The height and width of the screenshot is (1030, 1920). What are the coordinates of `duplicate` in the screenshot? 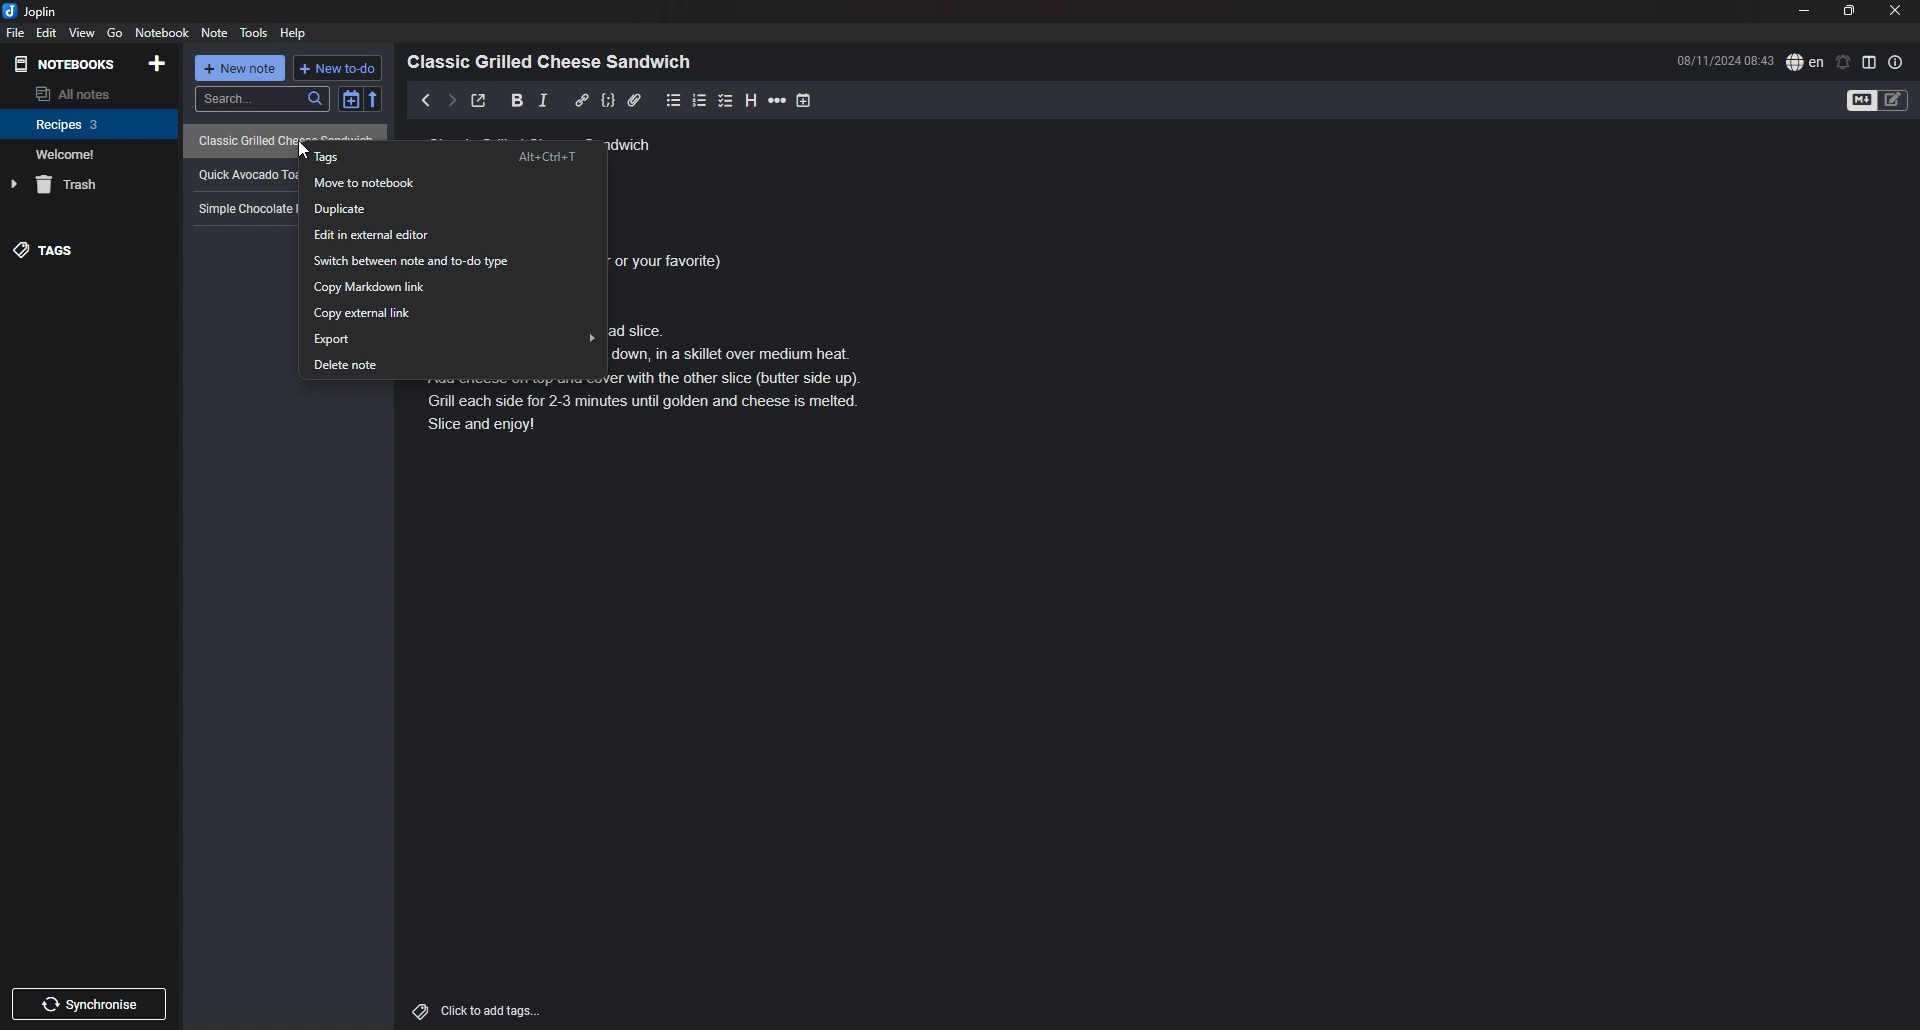 It's located at (453, 210).